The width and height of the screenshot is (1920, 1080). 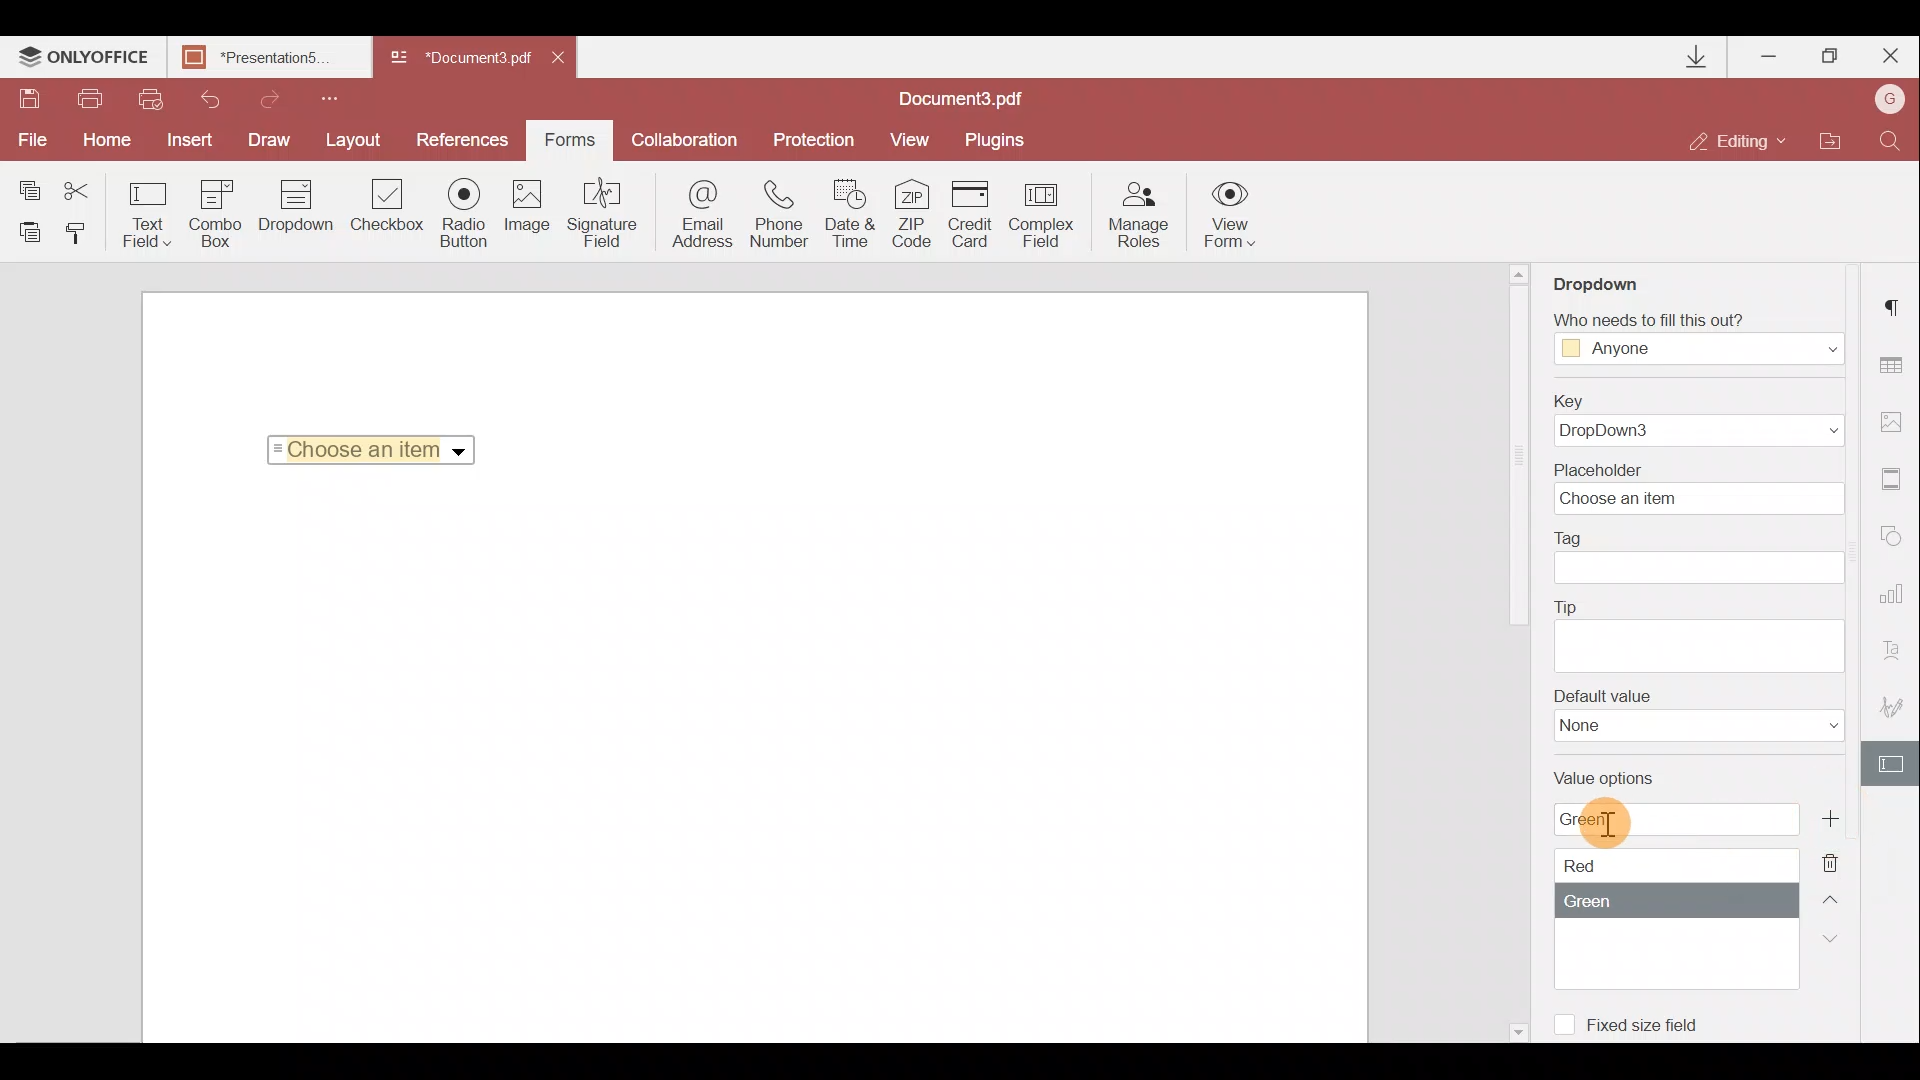 What do you see at coordinates (1669, 880) in the screenshot?
I see `Value options` at bounding box center [1669, 880].